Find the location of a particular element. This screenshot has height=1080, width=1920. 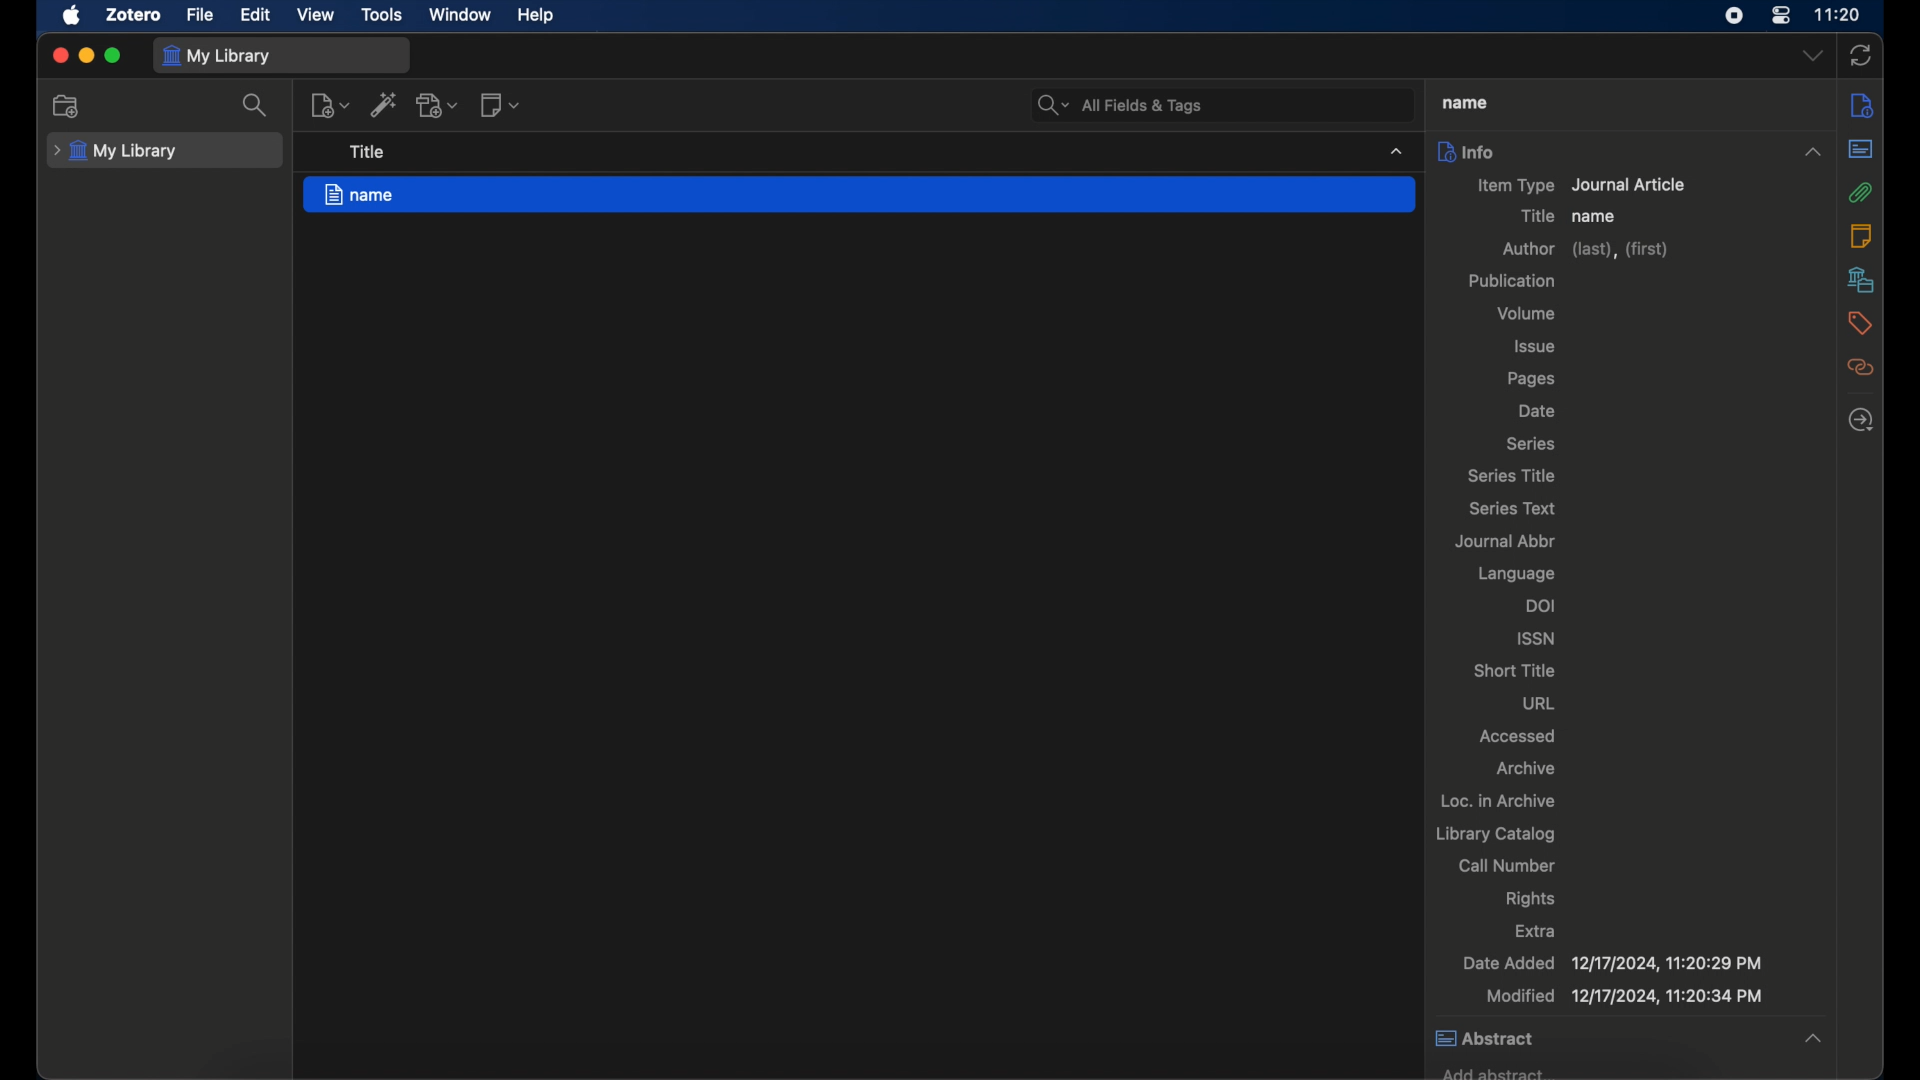

journal abbr is located at coordinates (1505, 540).